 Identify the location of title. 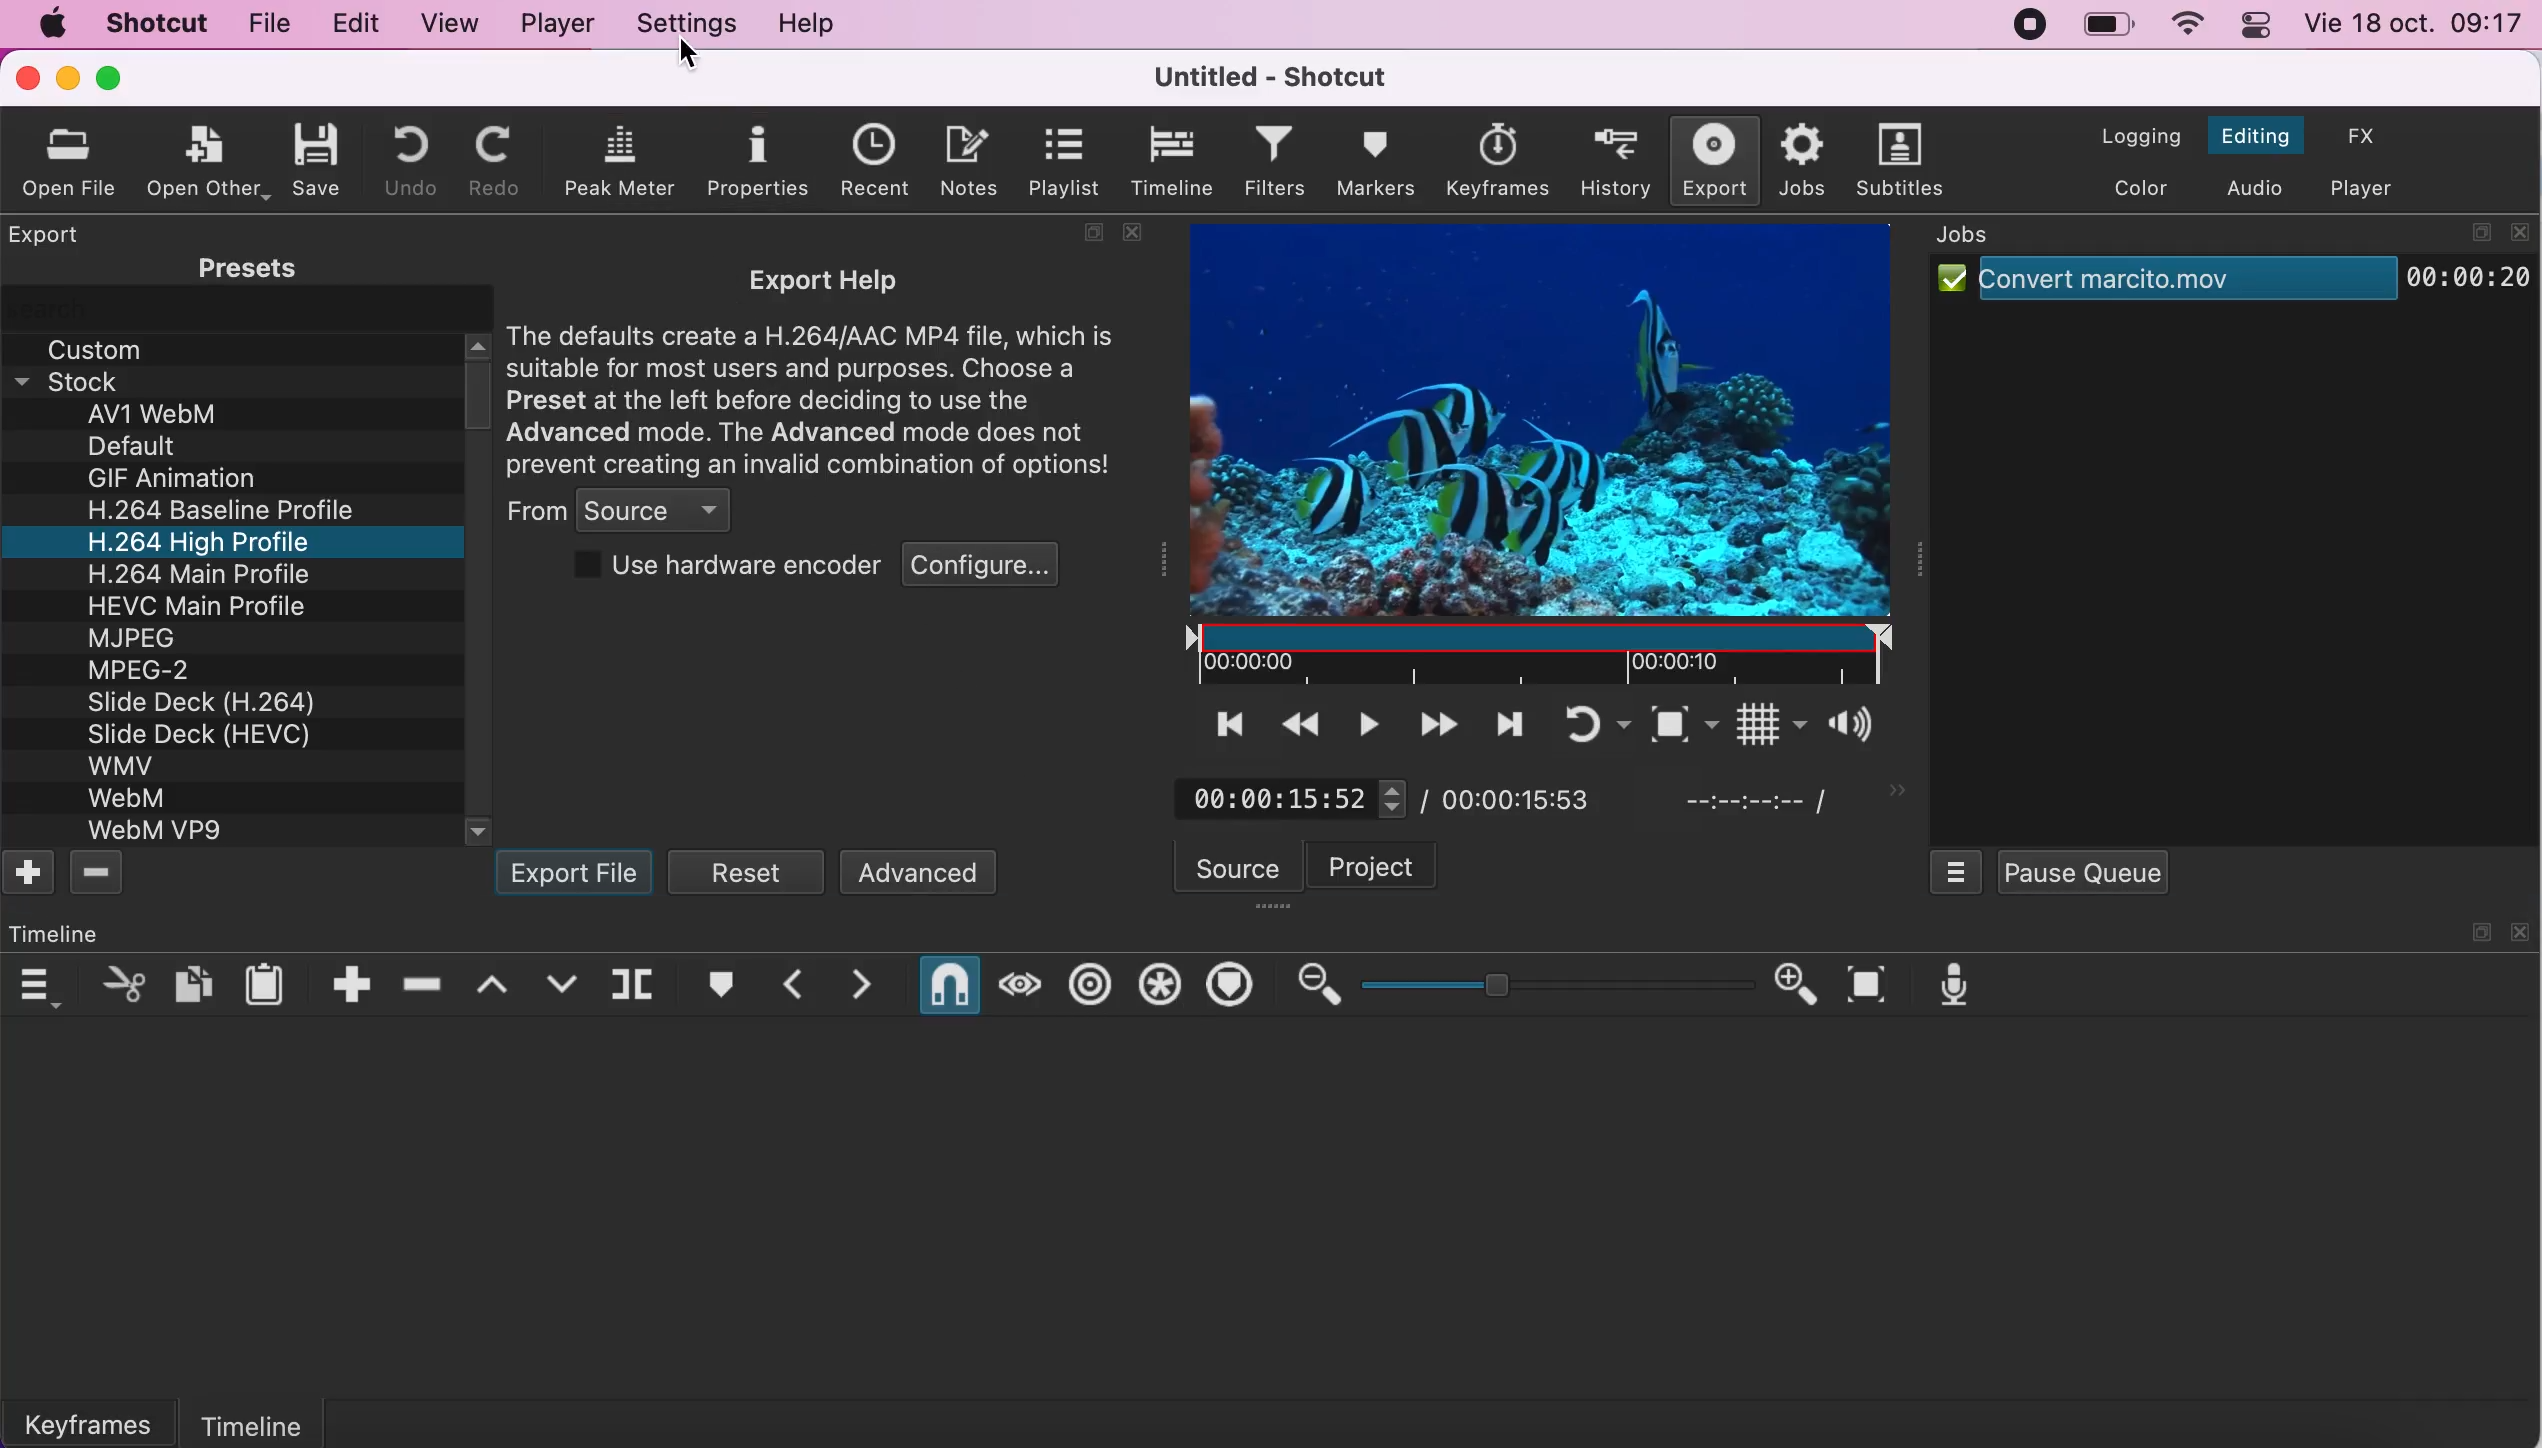
(1263, 77).